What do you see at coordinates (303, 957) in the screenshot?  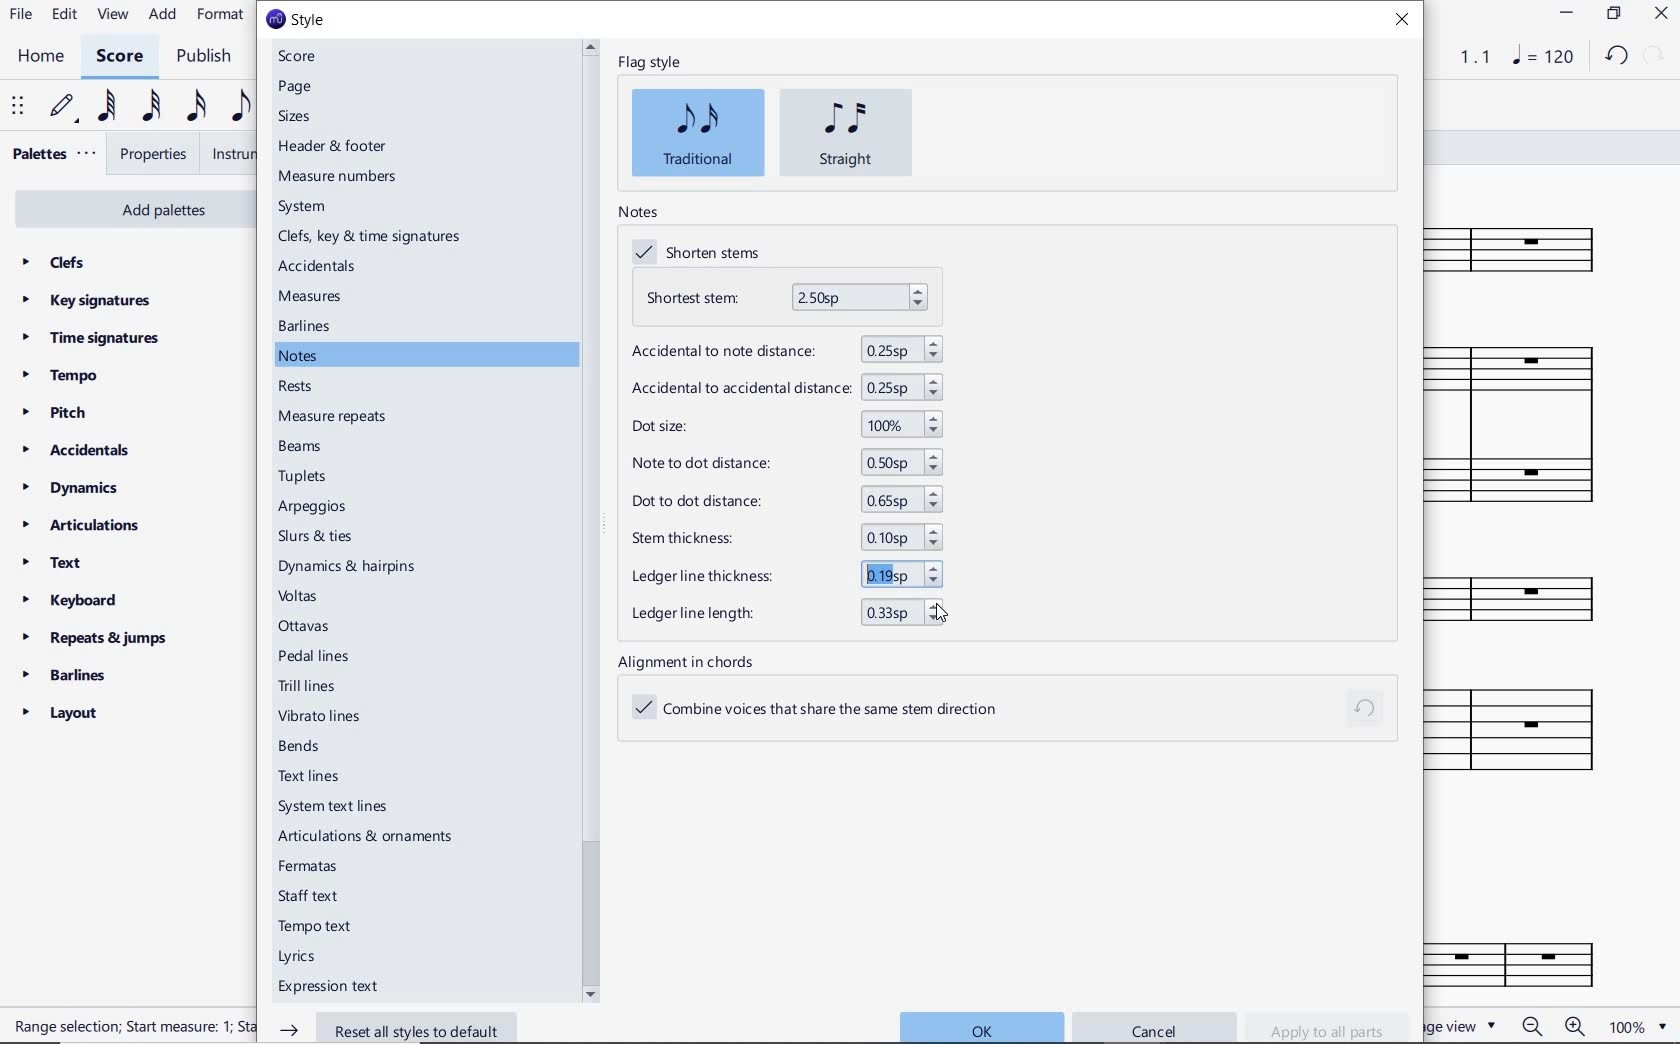 I see `lyrics` at bounding box center [303, 957].